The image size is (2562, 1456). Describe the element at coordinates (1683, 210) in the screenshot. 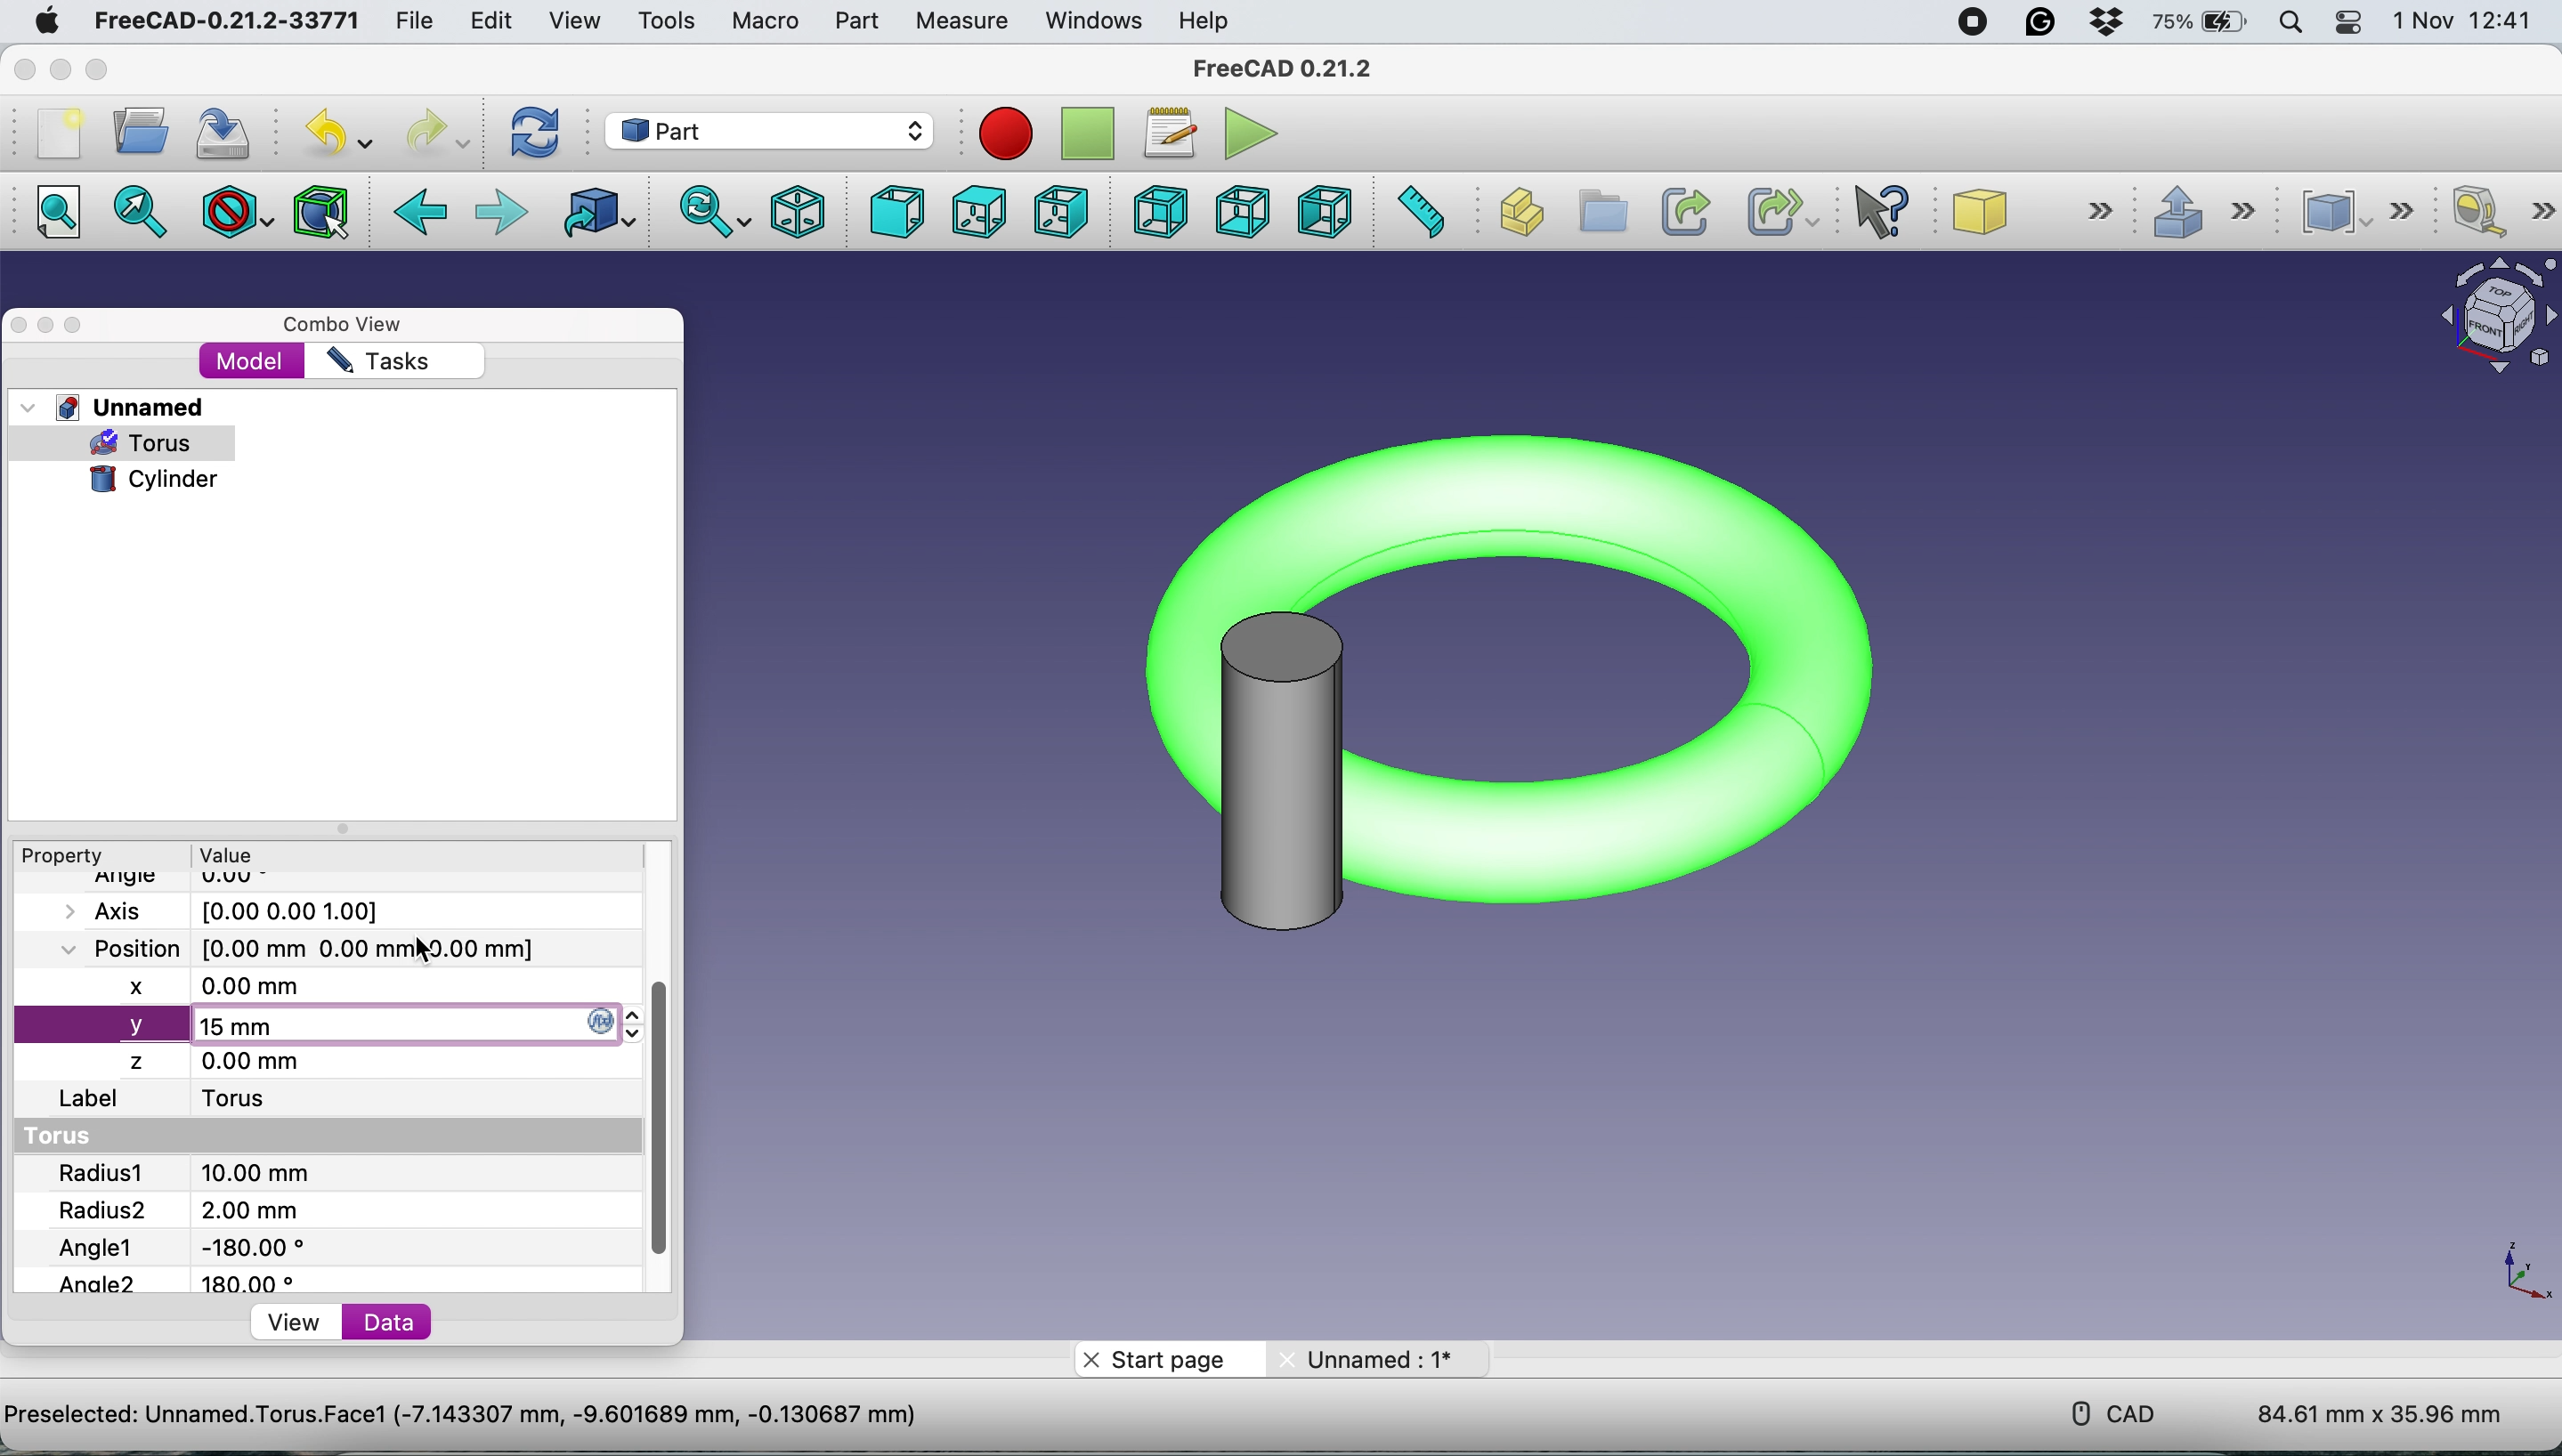

I see `create link` at that location.